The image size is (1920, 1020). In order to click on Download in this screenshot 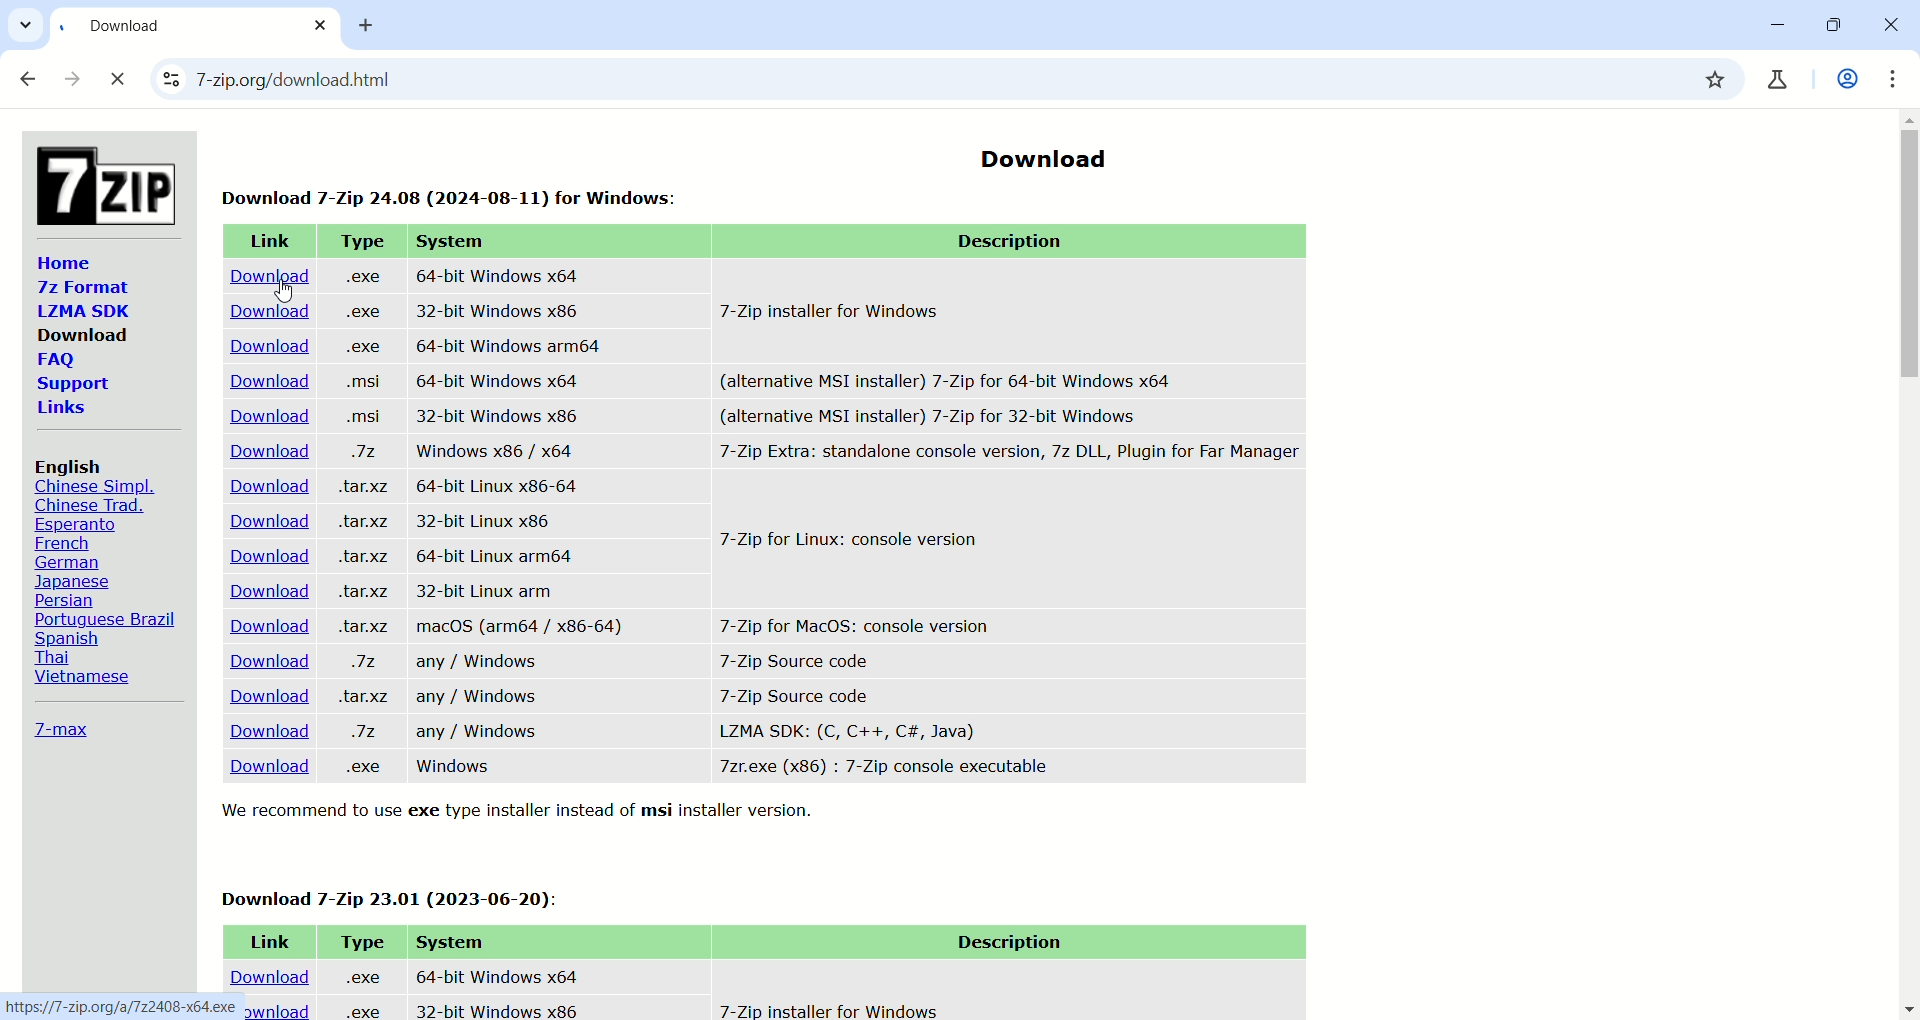, I will do `click(265, 382)`.